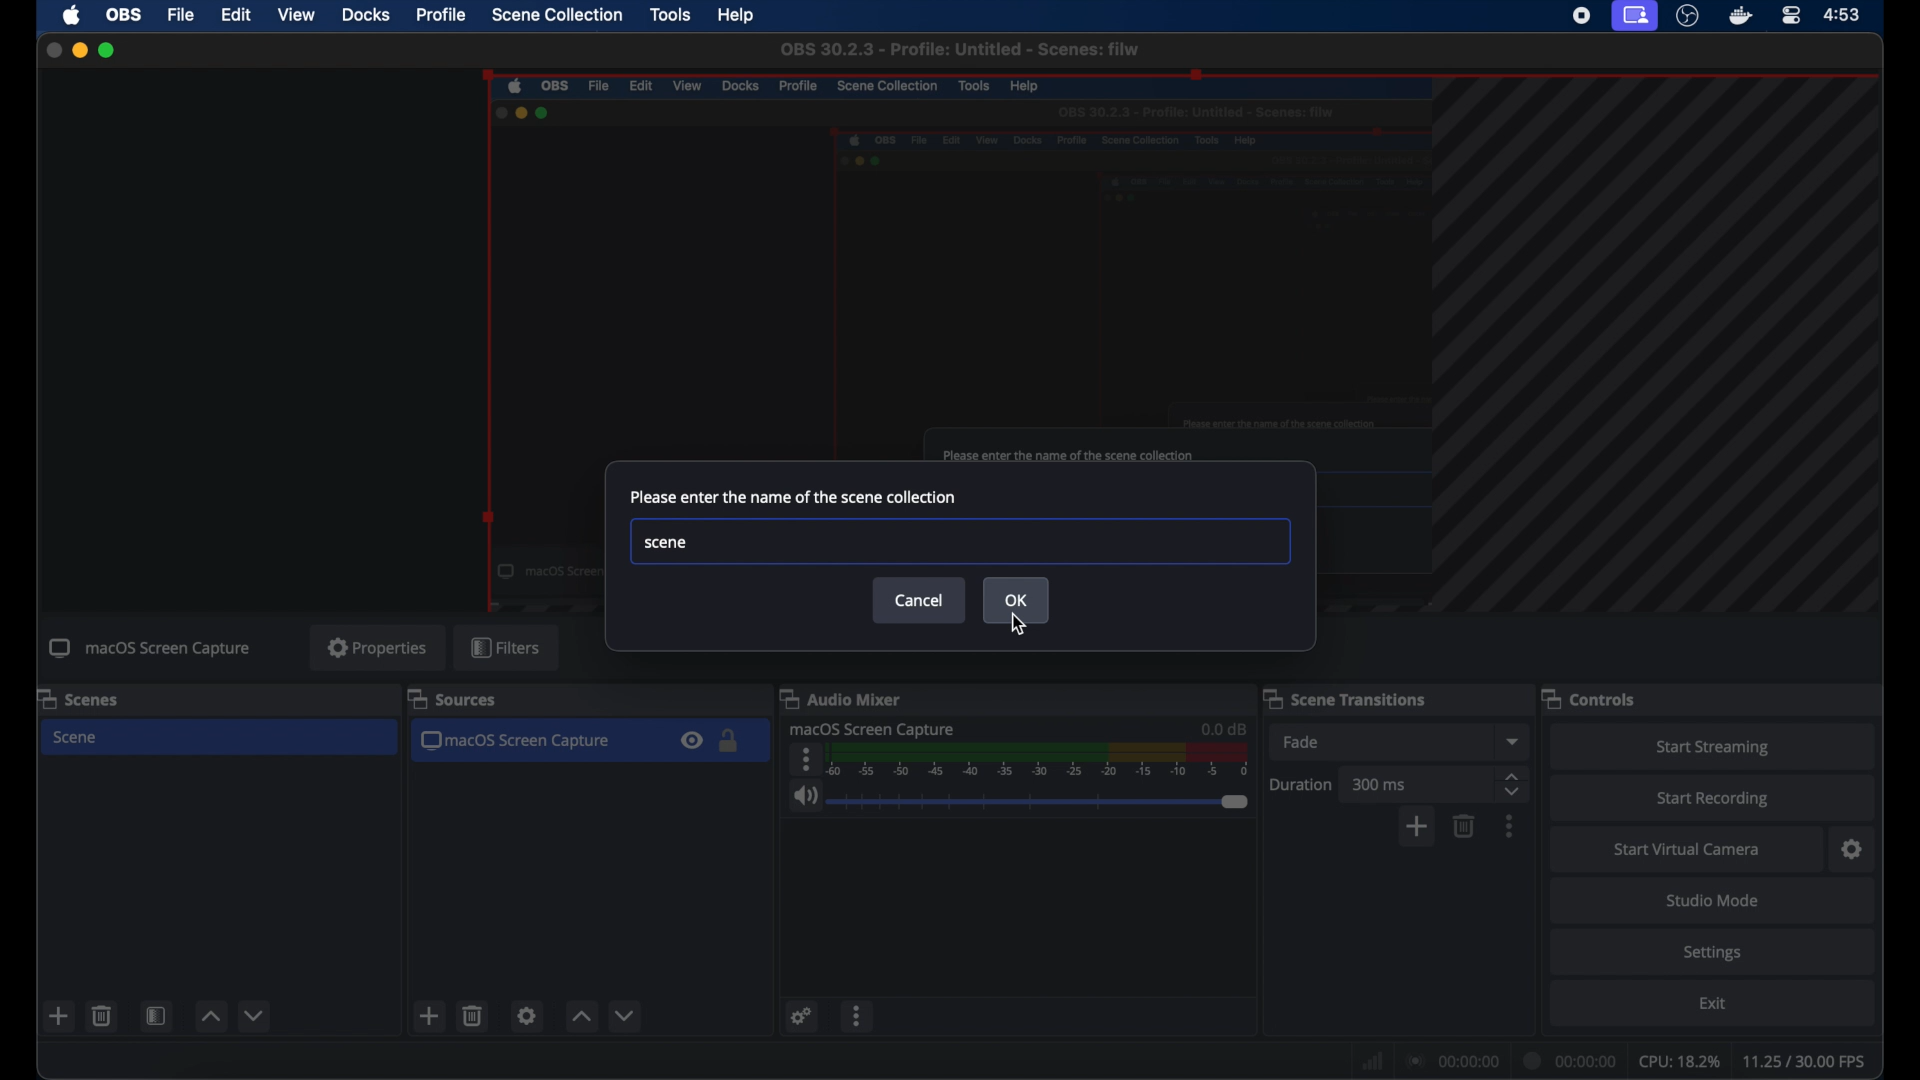 The width and height of the screenshot is (1920, 1080). Describe the element at coordinates (1710, 899) in the screenshot. I see `studio  mode` at that location.